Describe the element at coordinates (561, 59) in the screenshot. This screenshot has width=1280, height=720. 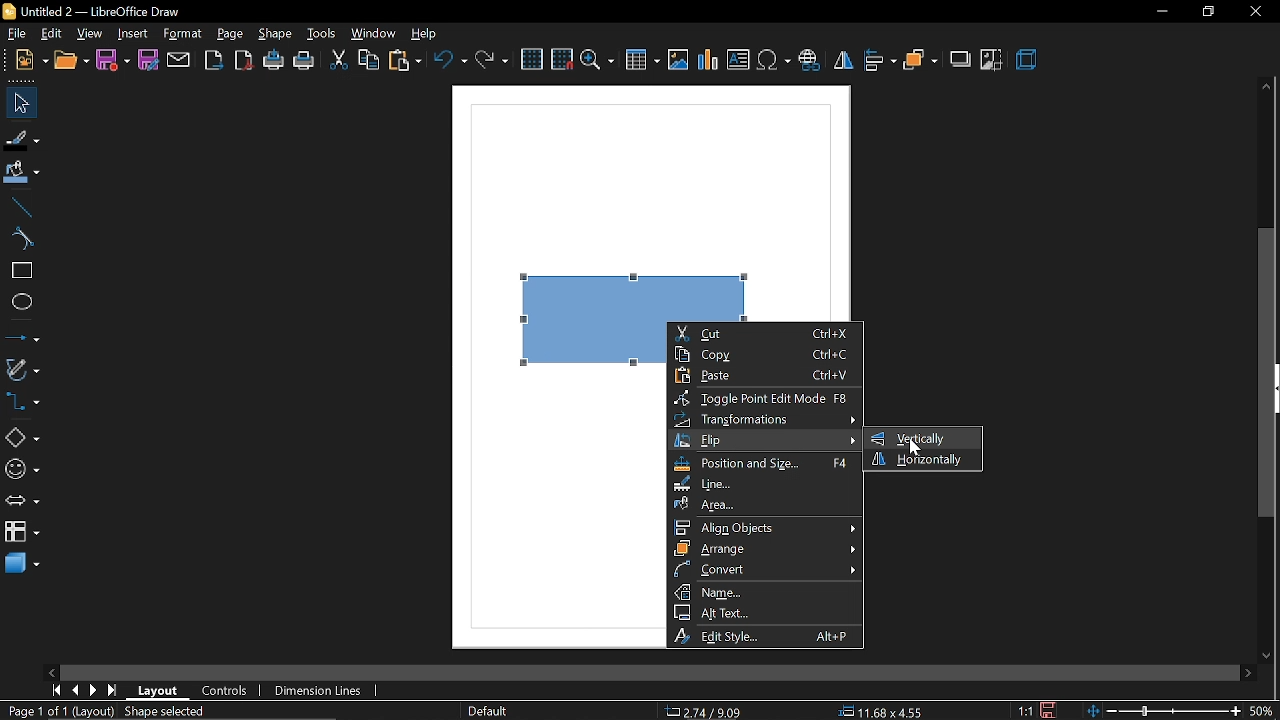
I see `snap to grid` at that location.